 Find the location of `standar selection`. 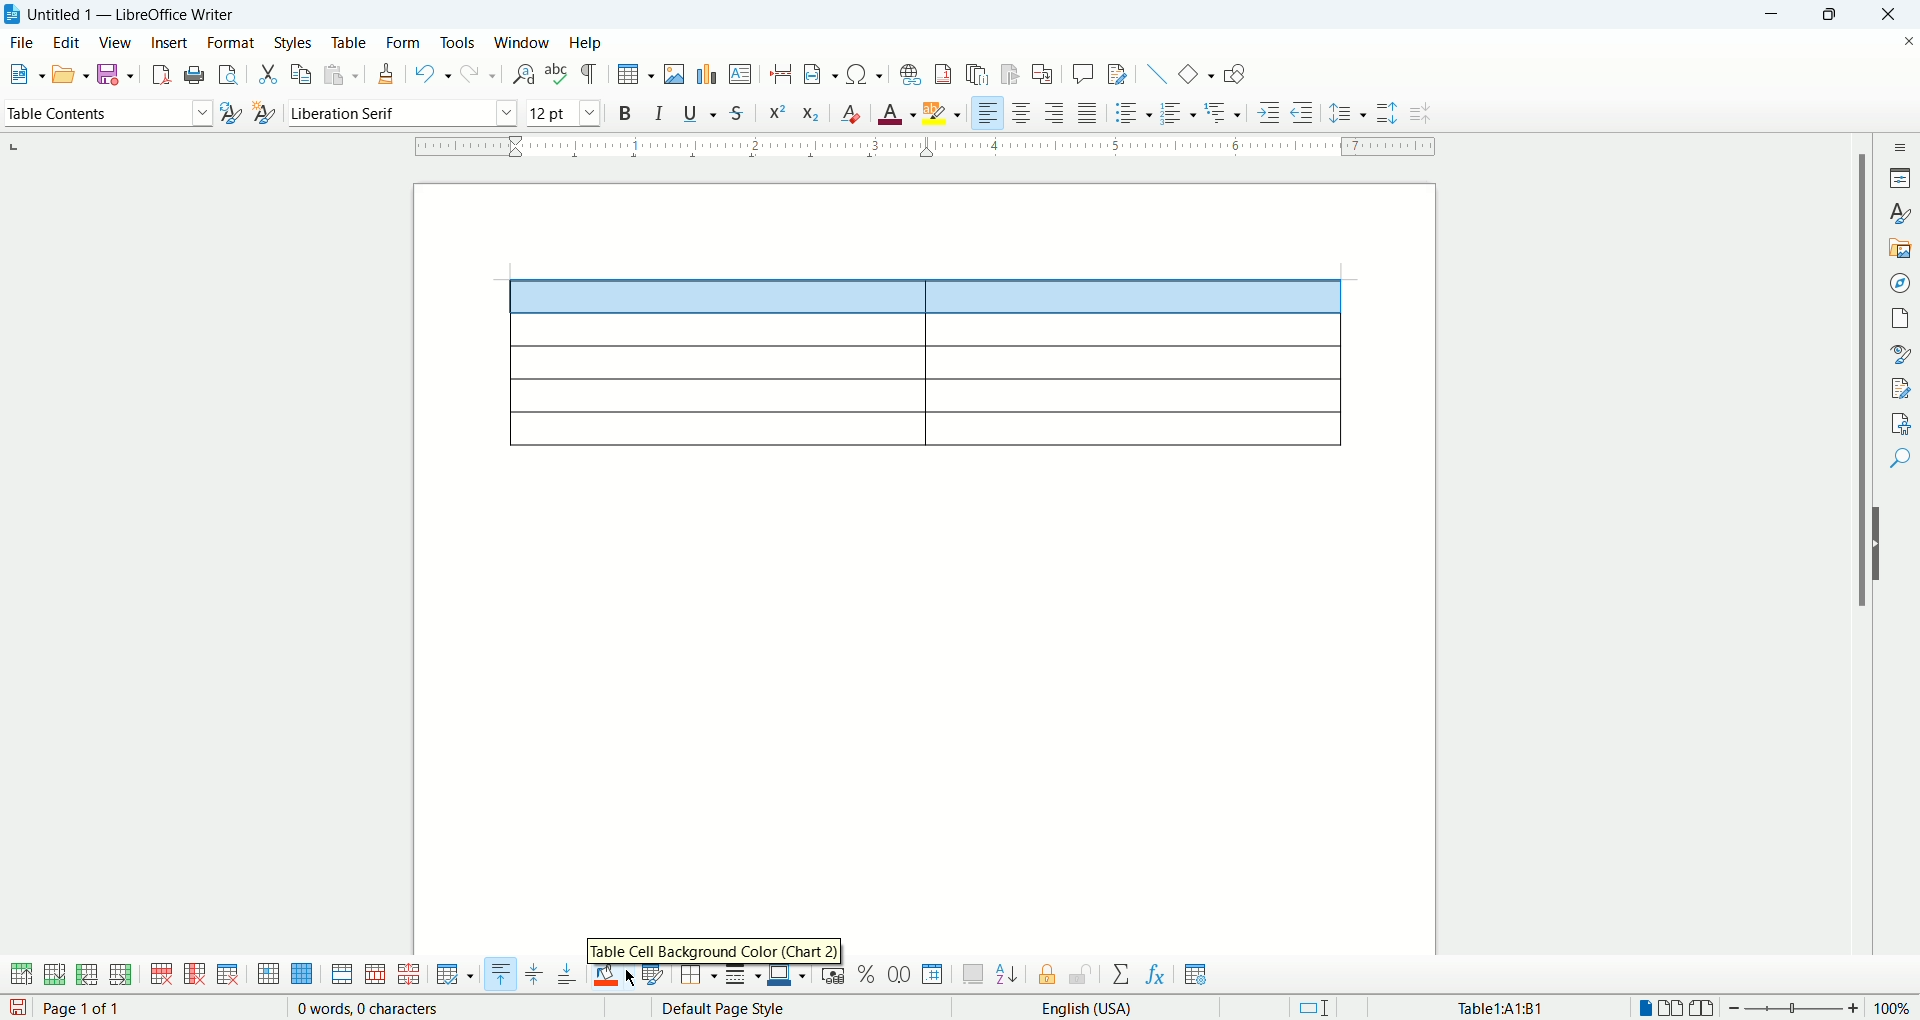

standar selection is located at coordinates (1327, 1007).